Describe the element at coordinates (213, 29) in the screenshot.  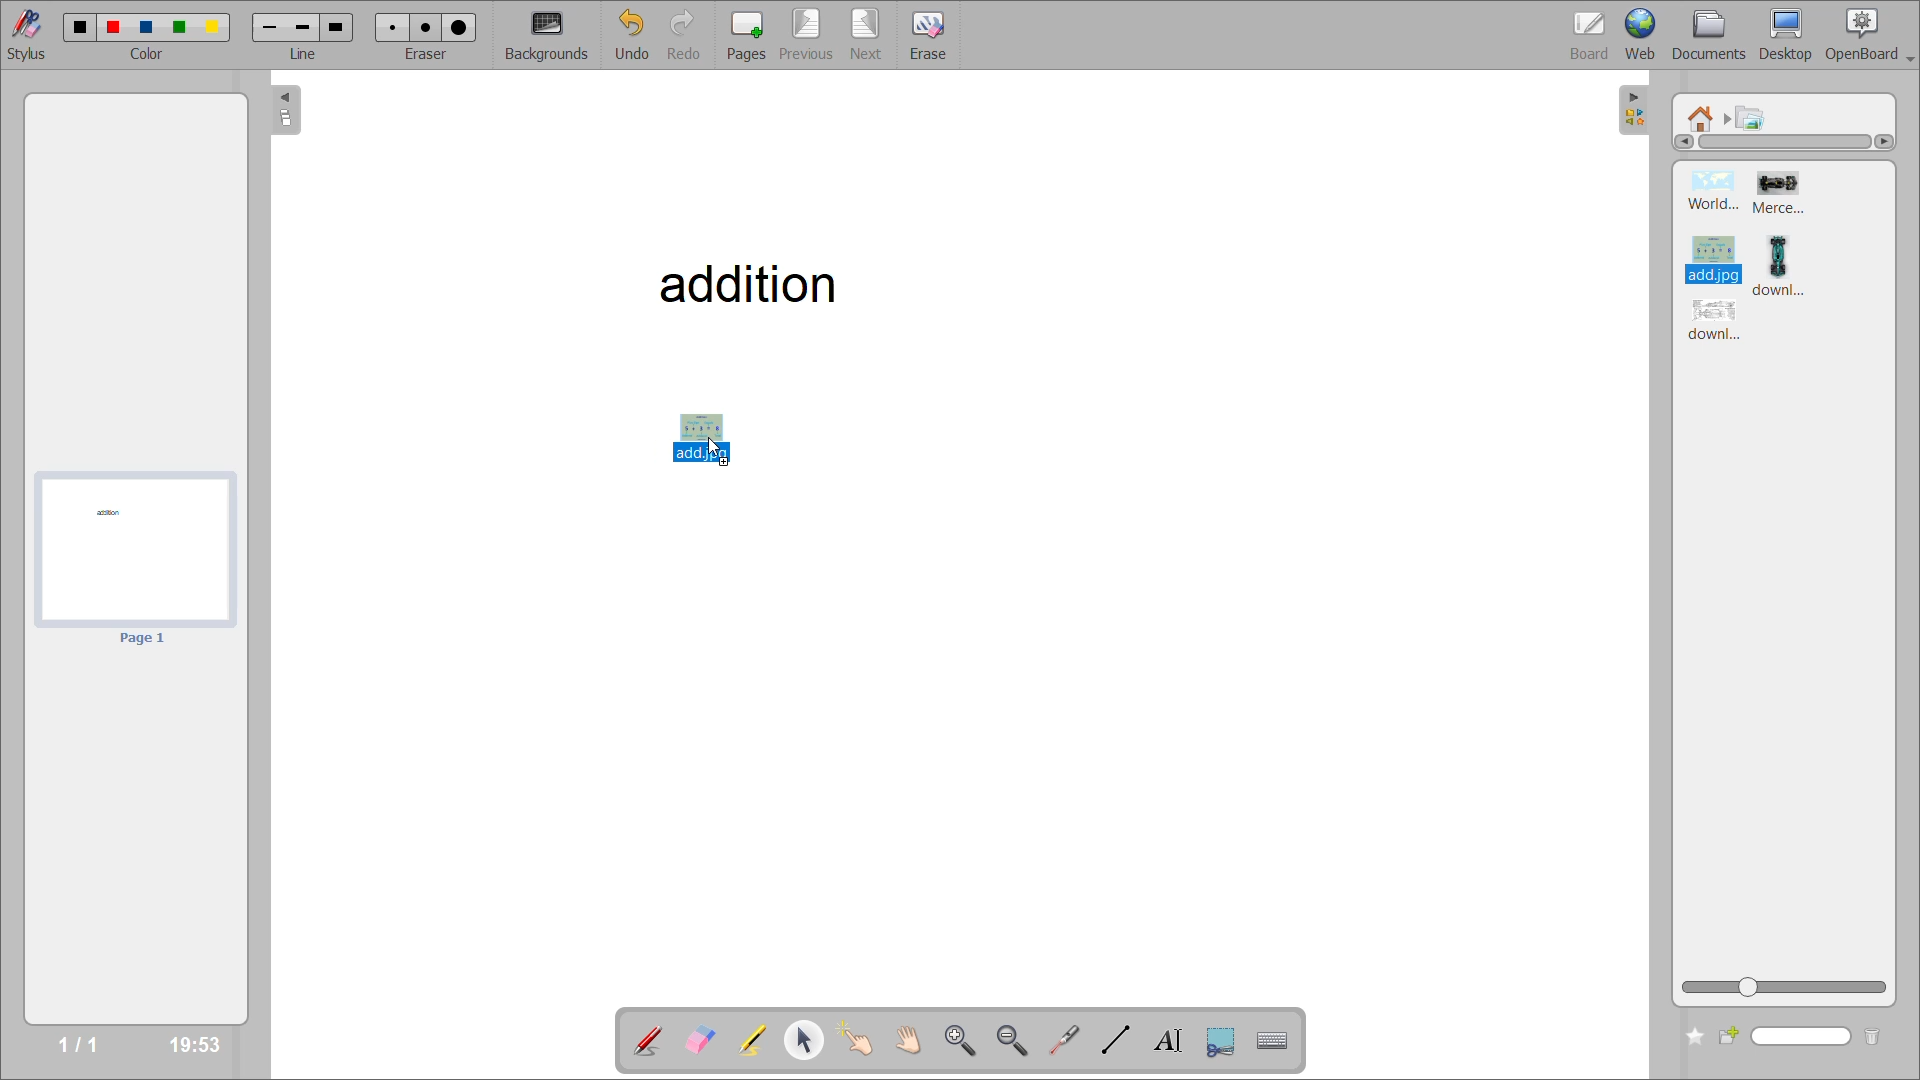
I see `color 5` at that location.